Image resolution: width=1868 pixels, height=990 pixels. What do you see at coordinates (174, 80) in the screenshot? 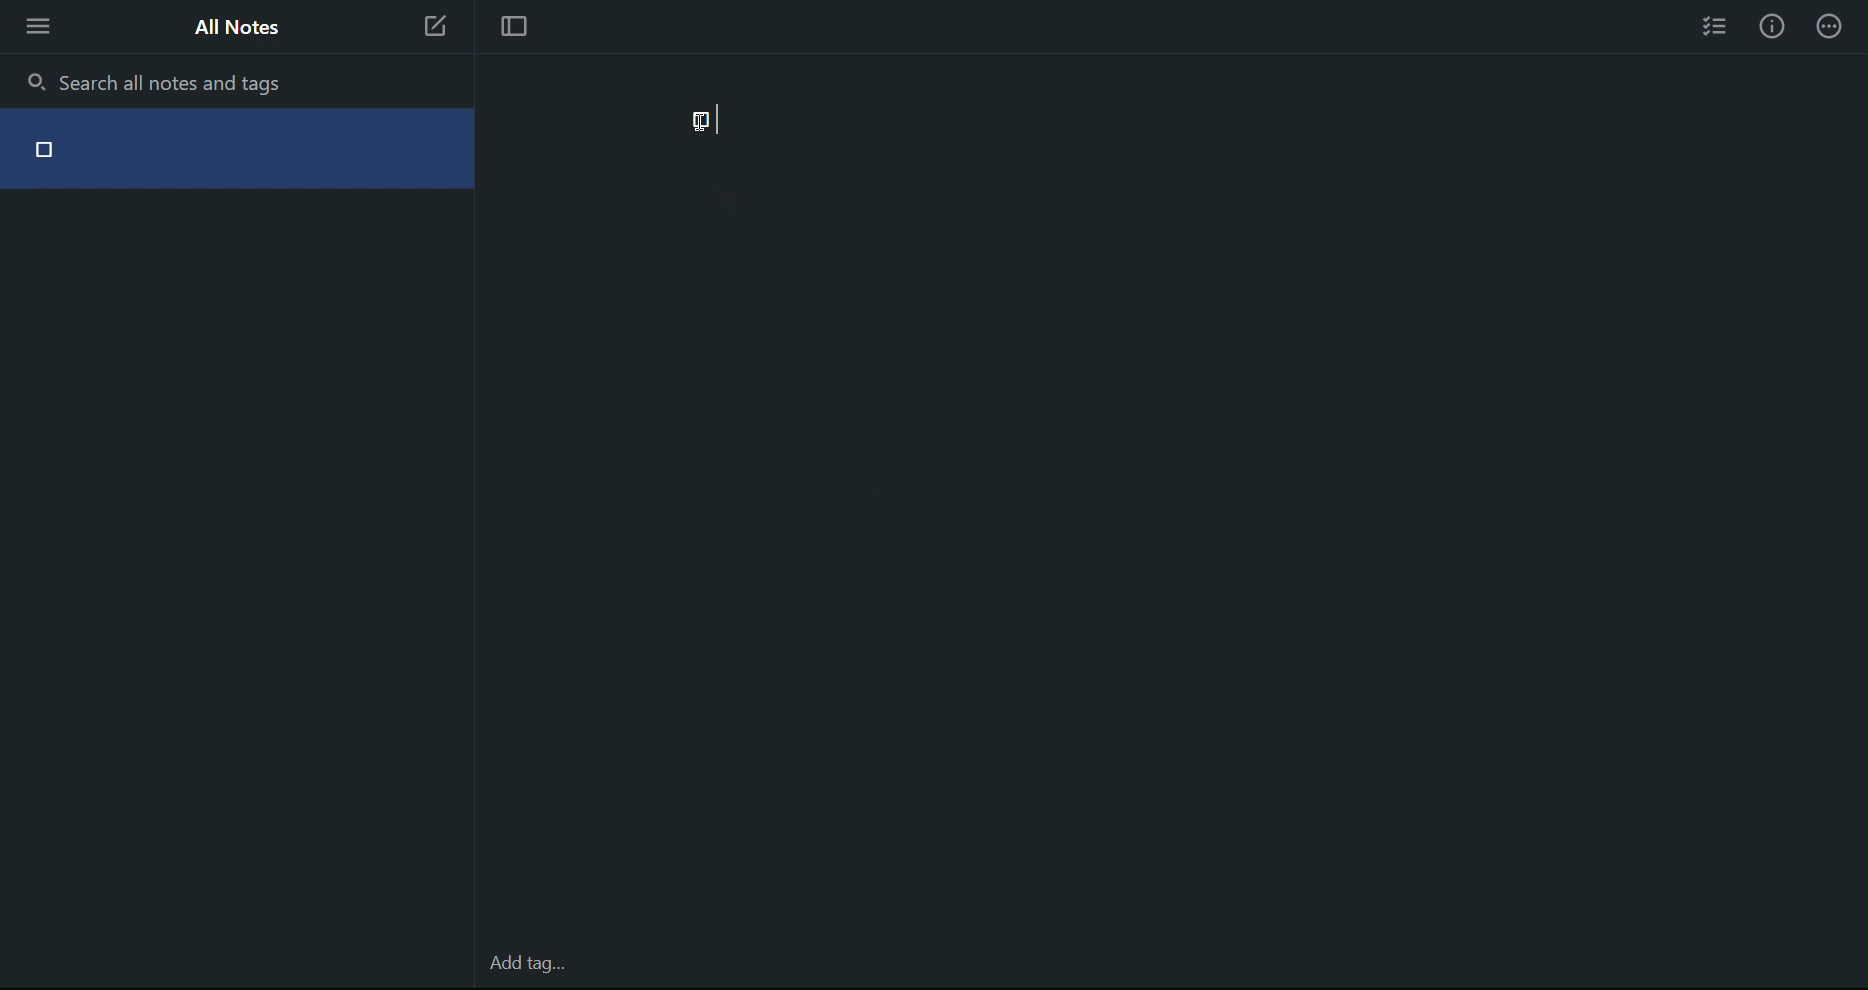
I see `Search all notes and tags` at bounding box center [174, 80].